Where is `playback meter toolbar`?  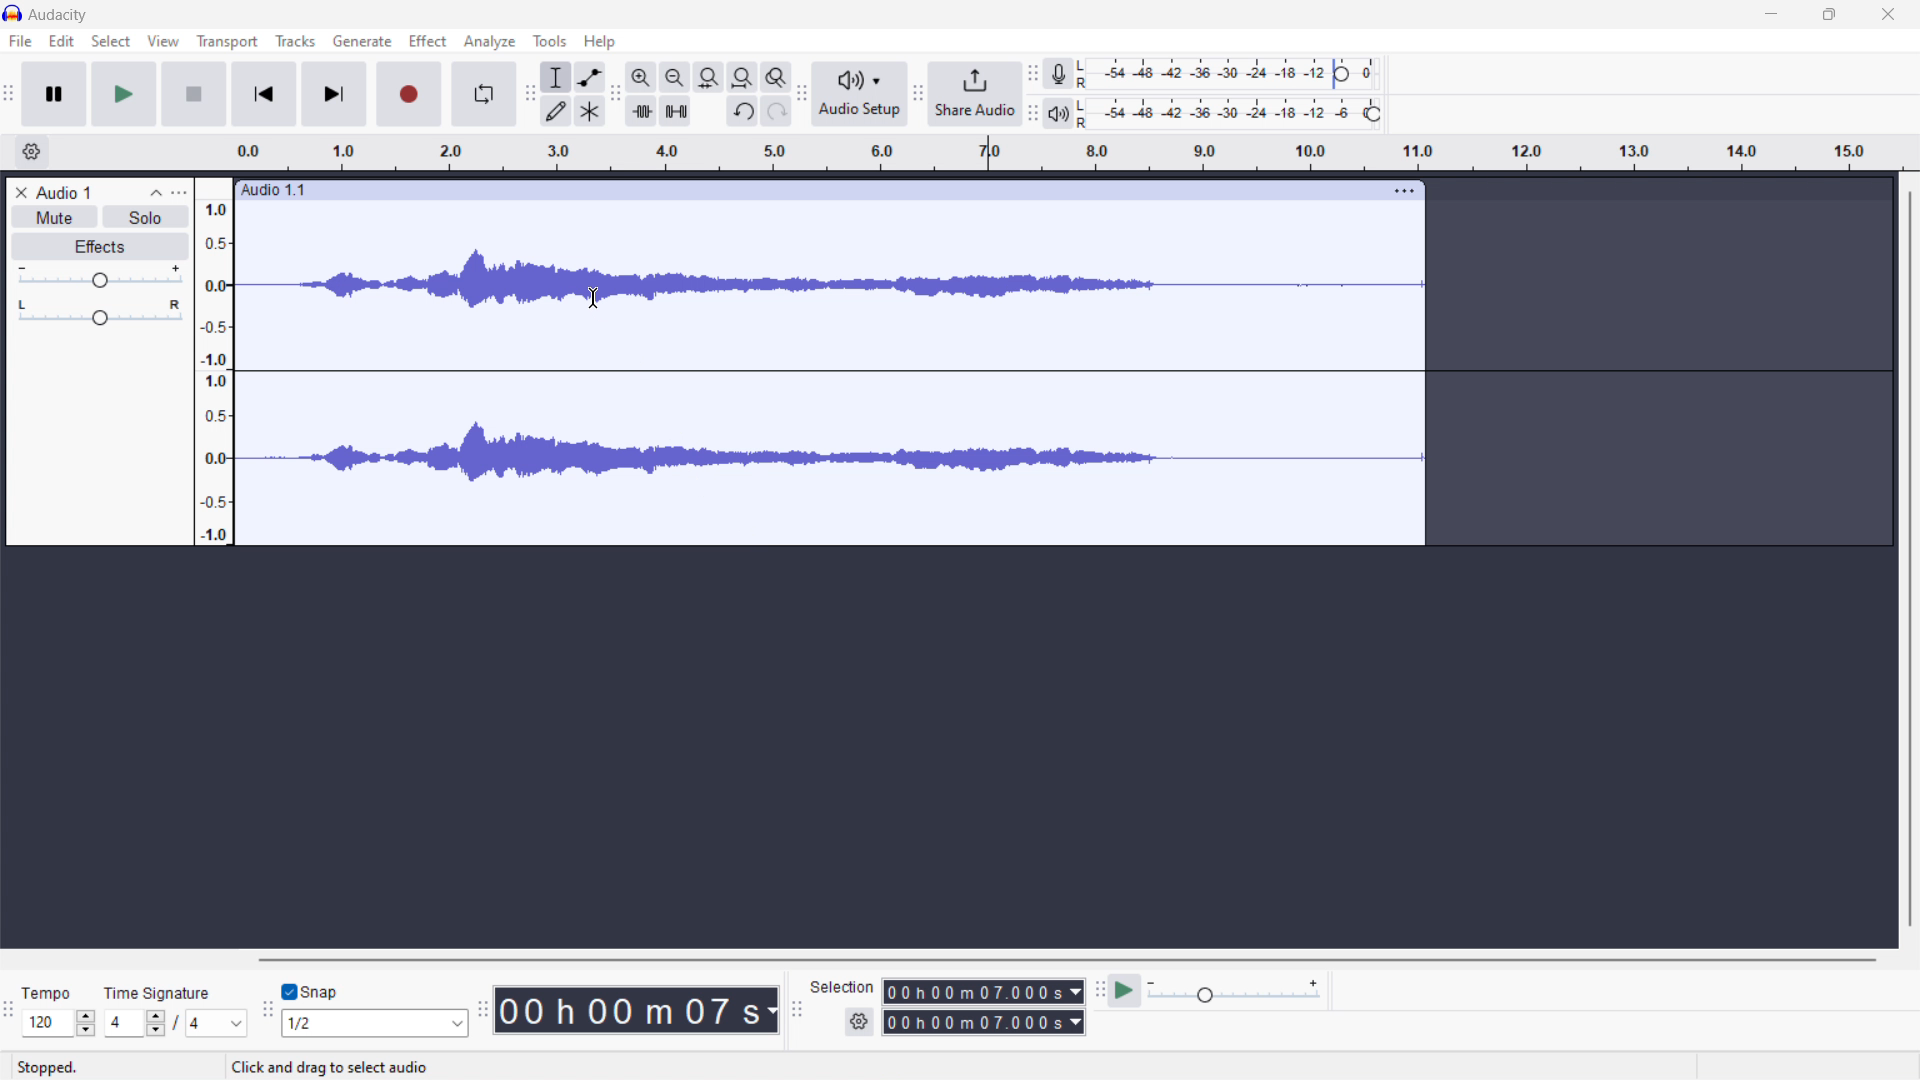
playback meter toolbar is located at coordinates (1034, 113).